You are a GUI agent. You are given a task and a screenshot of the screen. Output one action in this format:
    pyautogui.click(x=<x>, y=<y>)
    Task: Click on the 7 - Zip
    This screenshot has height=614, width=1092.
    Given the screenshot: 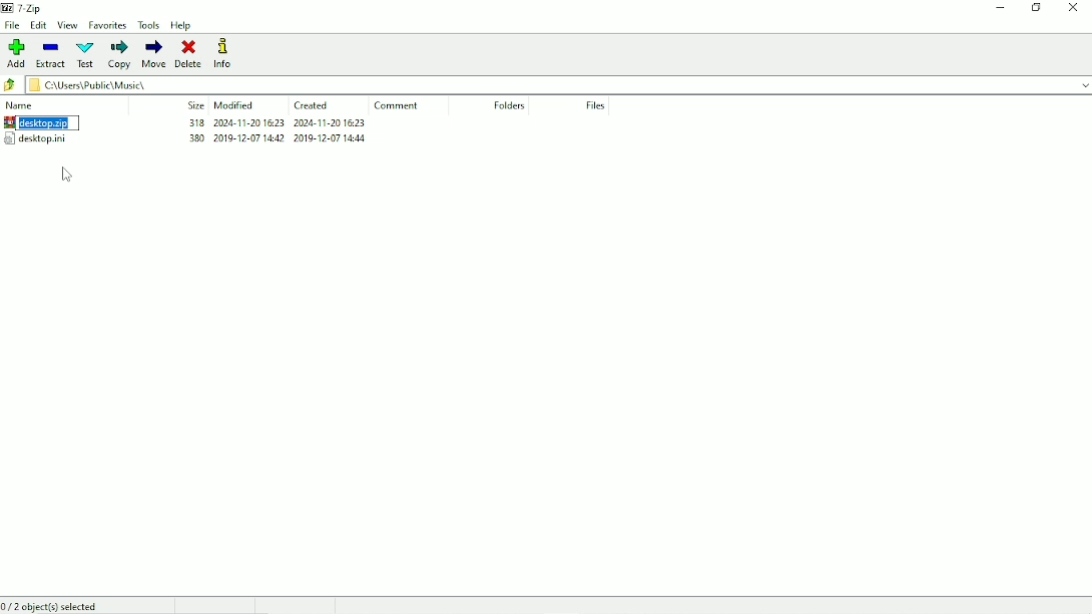 What is the action you would take?
    pyautogui.click(x=25, y=7)
    